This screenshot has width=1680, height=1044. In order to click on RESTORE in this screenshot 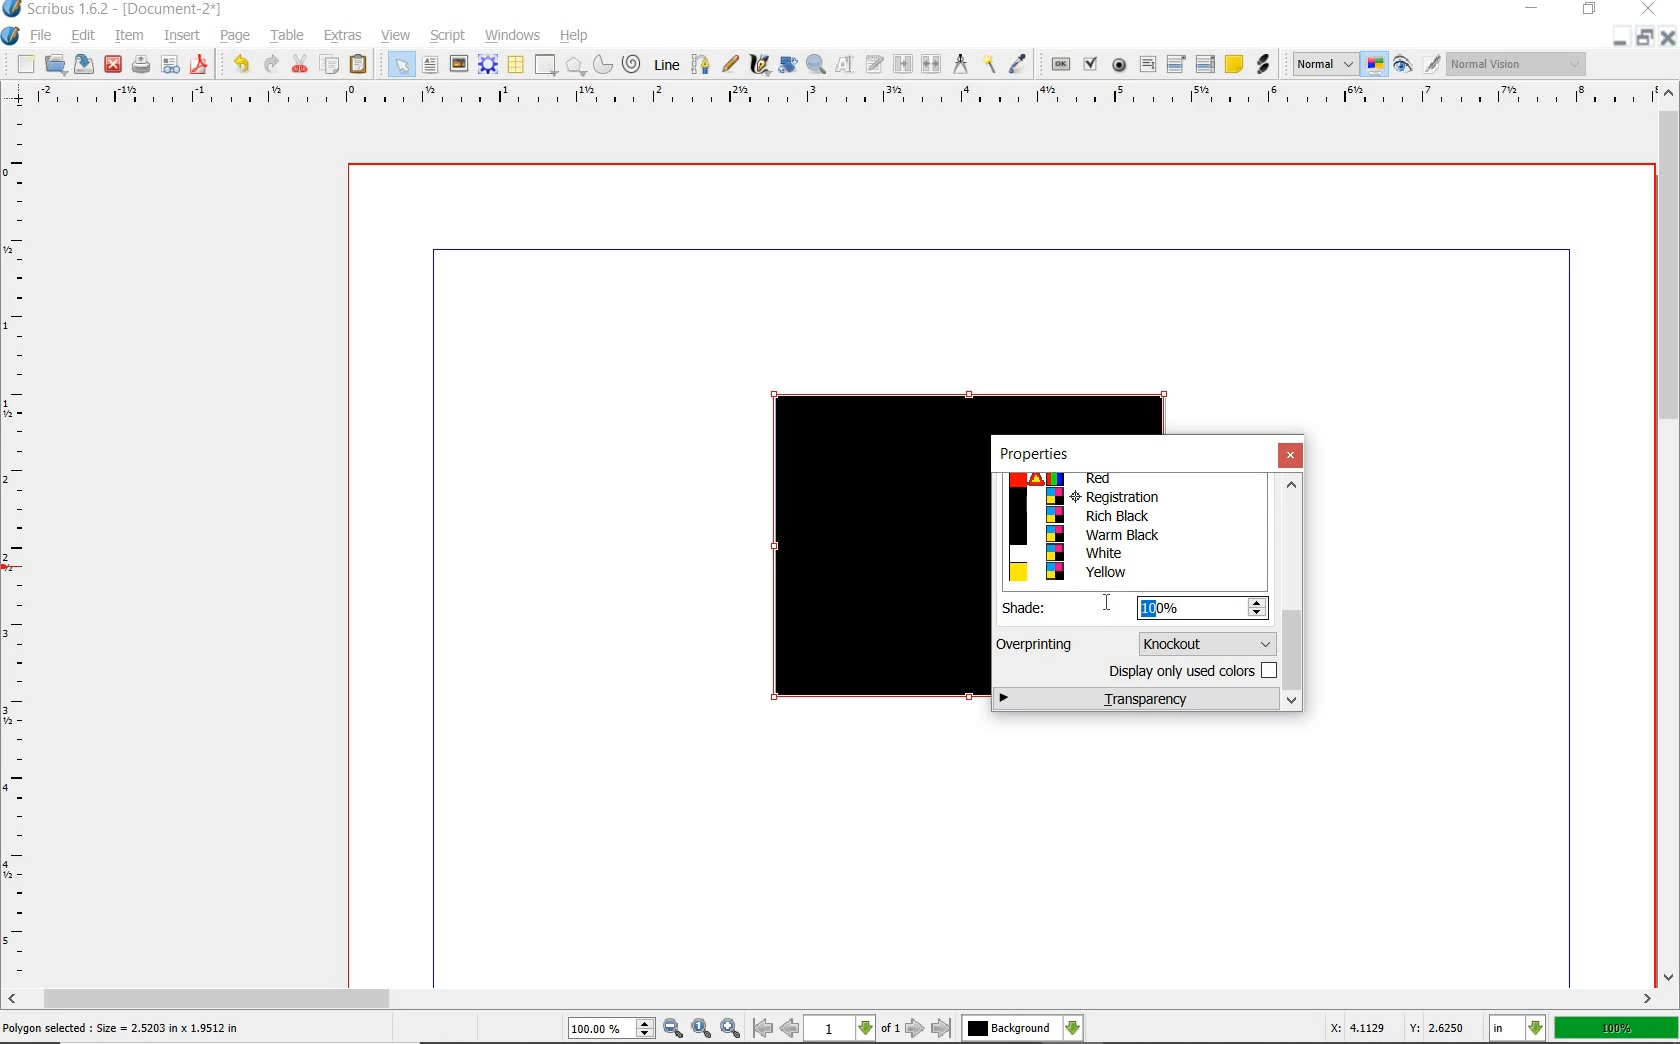, I will do `click(1589, 13)`.